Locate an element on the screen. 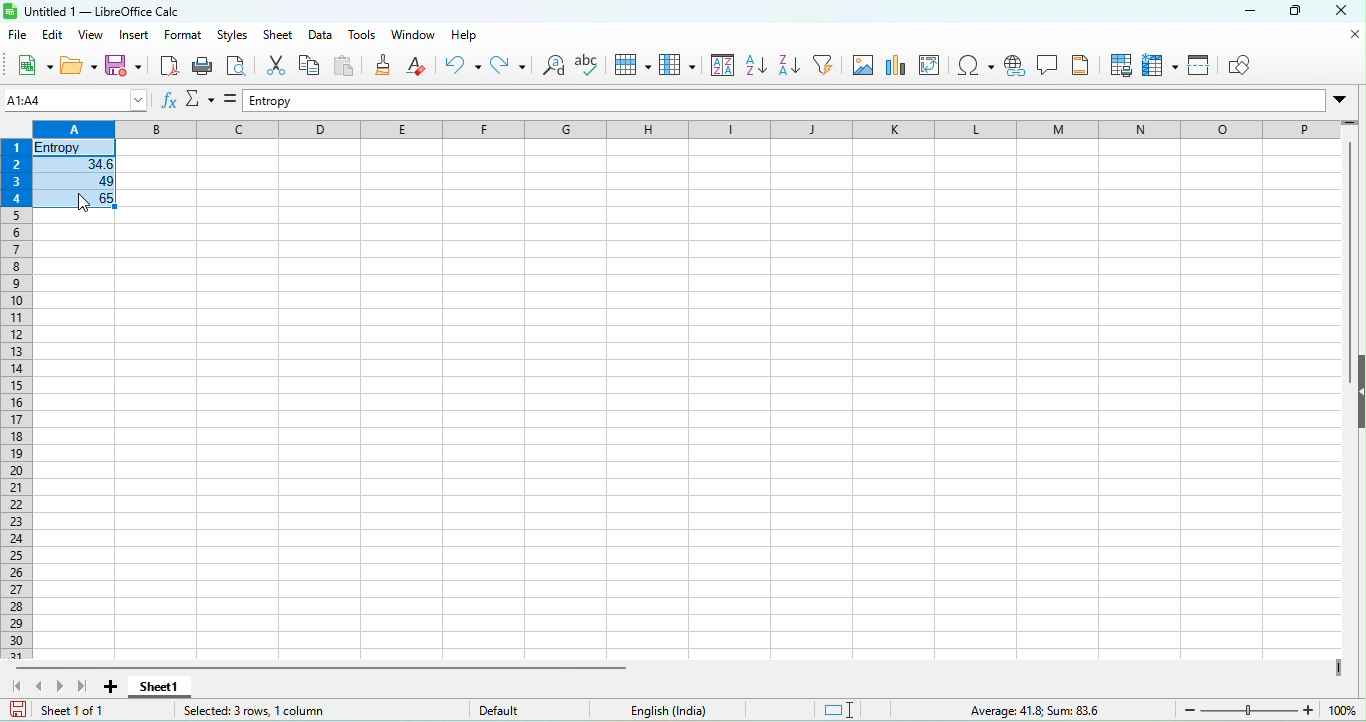 The width and height of the screenshot is (1366, 722). spelling is located at coordinates (589, 67).